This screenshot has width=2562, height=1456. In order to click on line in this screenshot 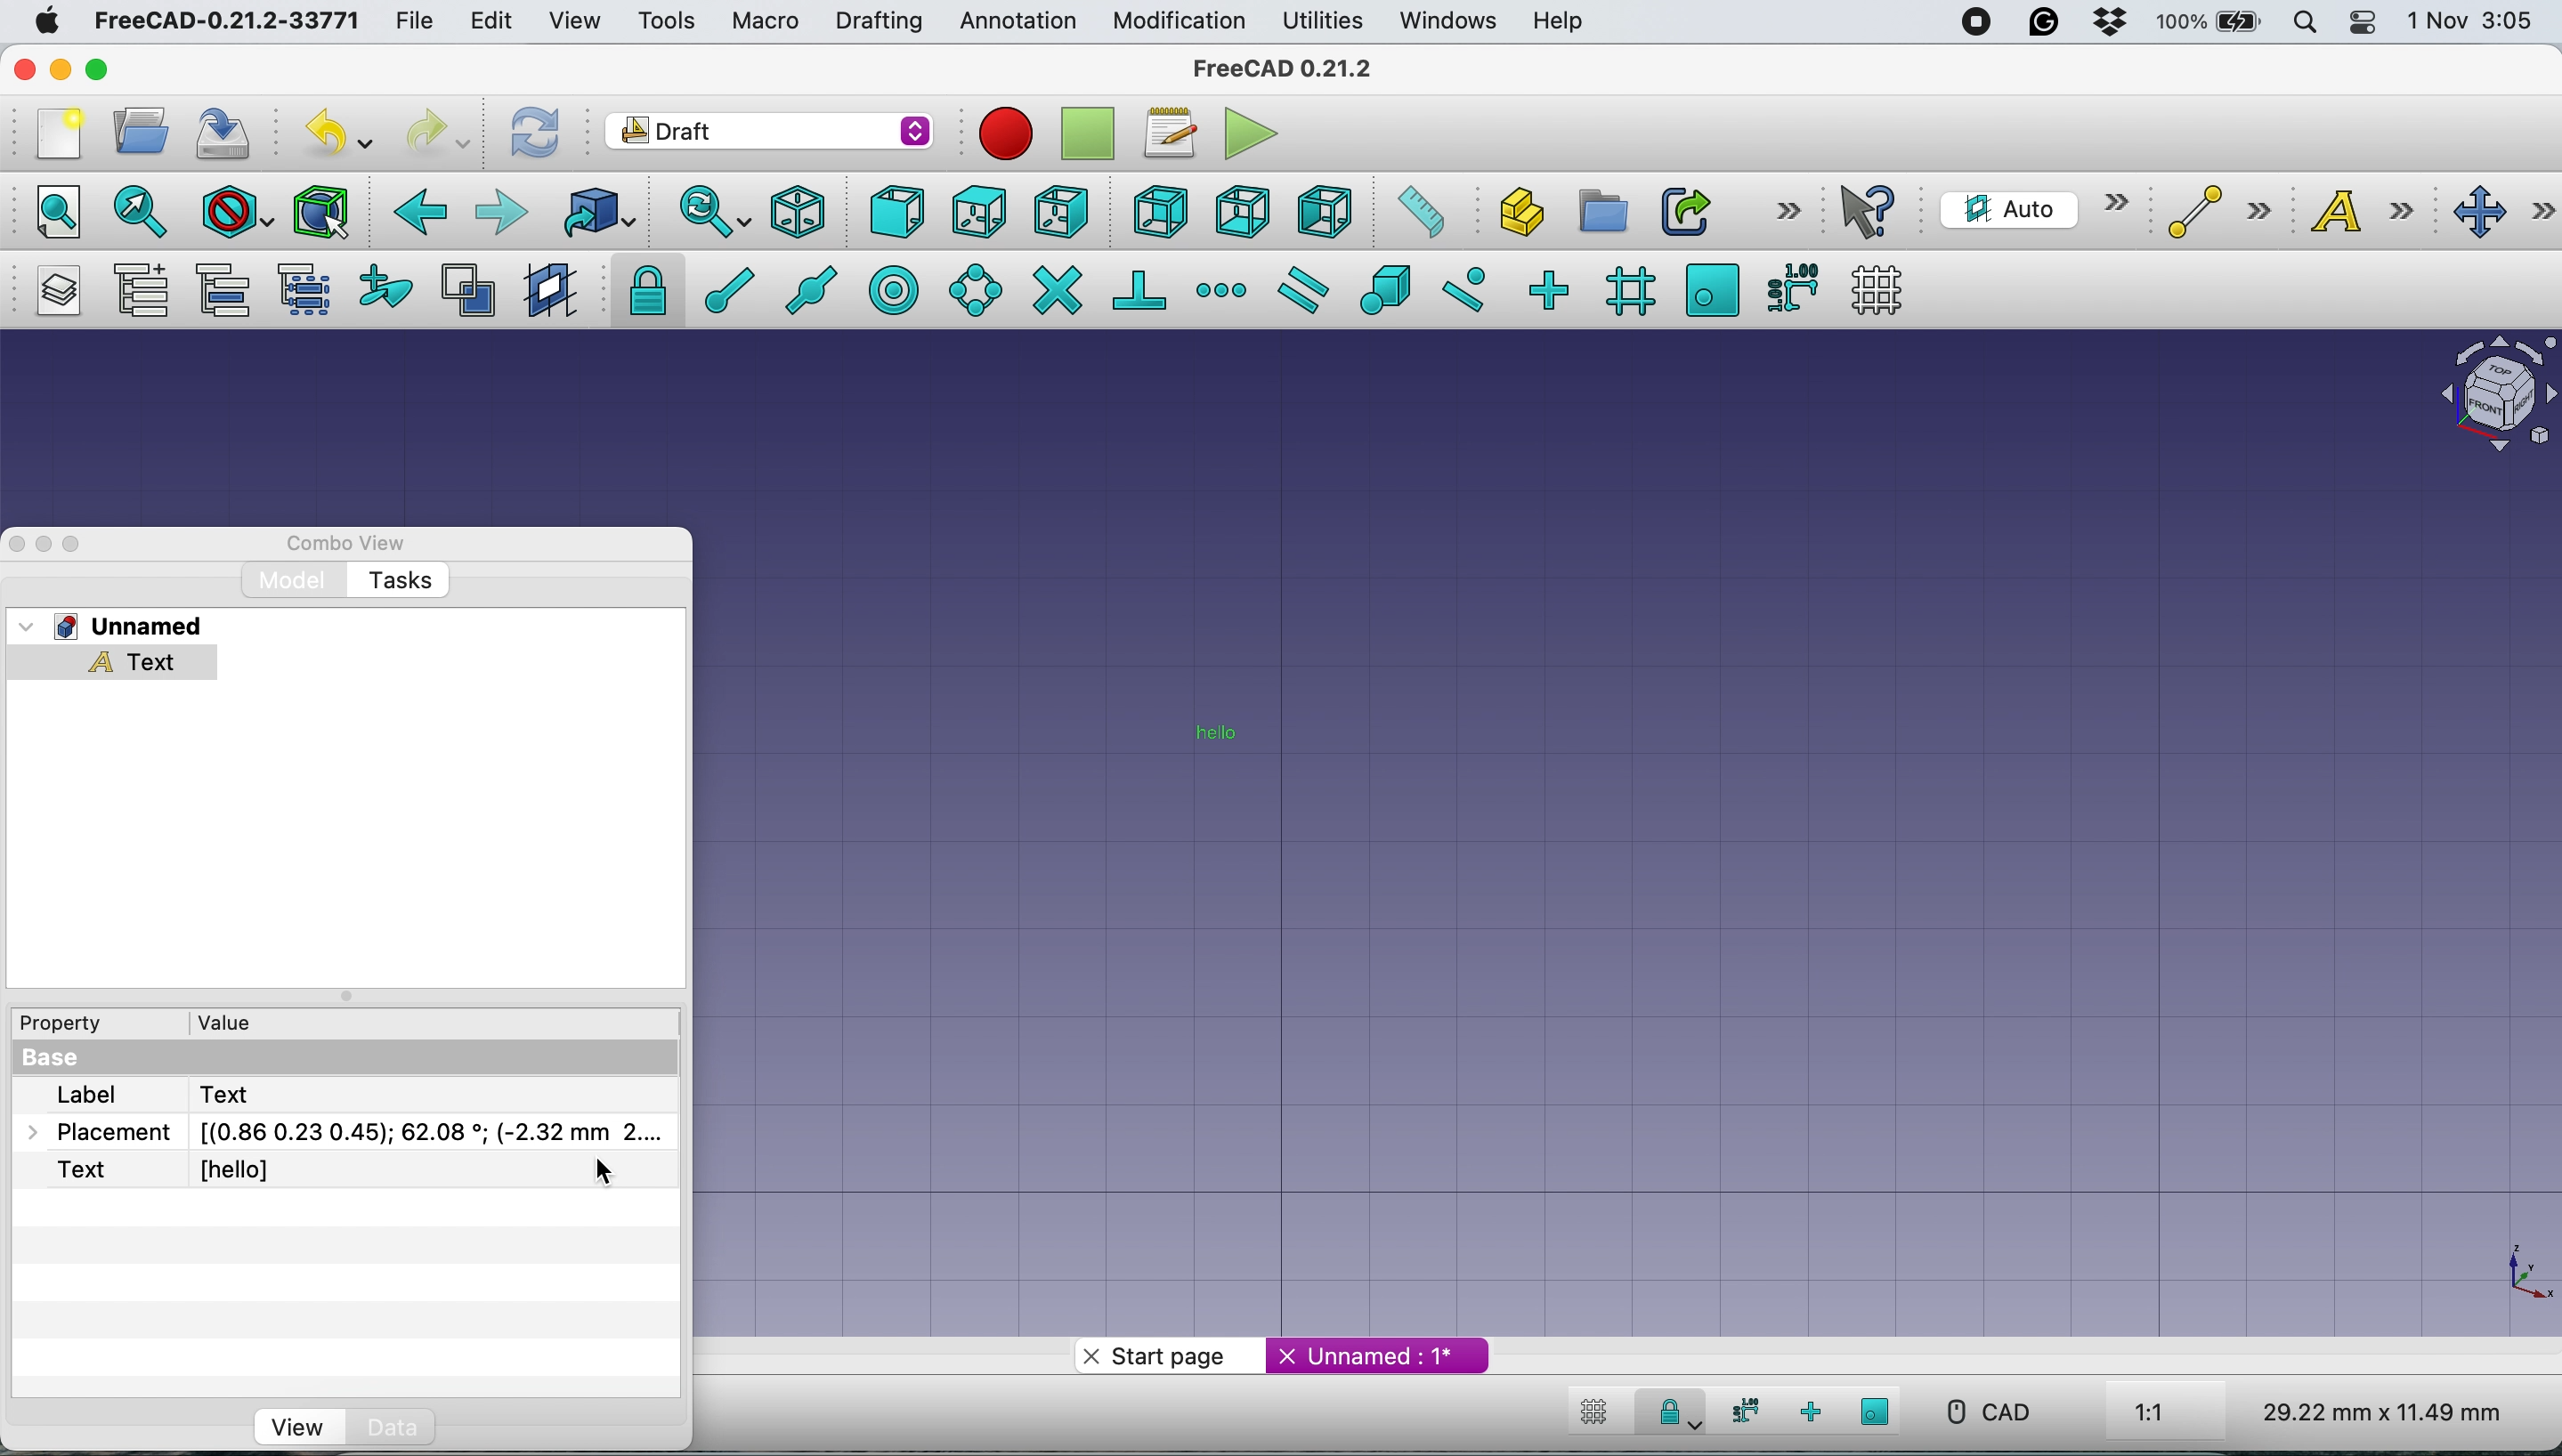, I will do `click(2213, 211)`.